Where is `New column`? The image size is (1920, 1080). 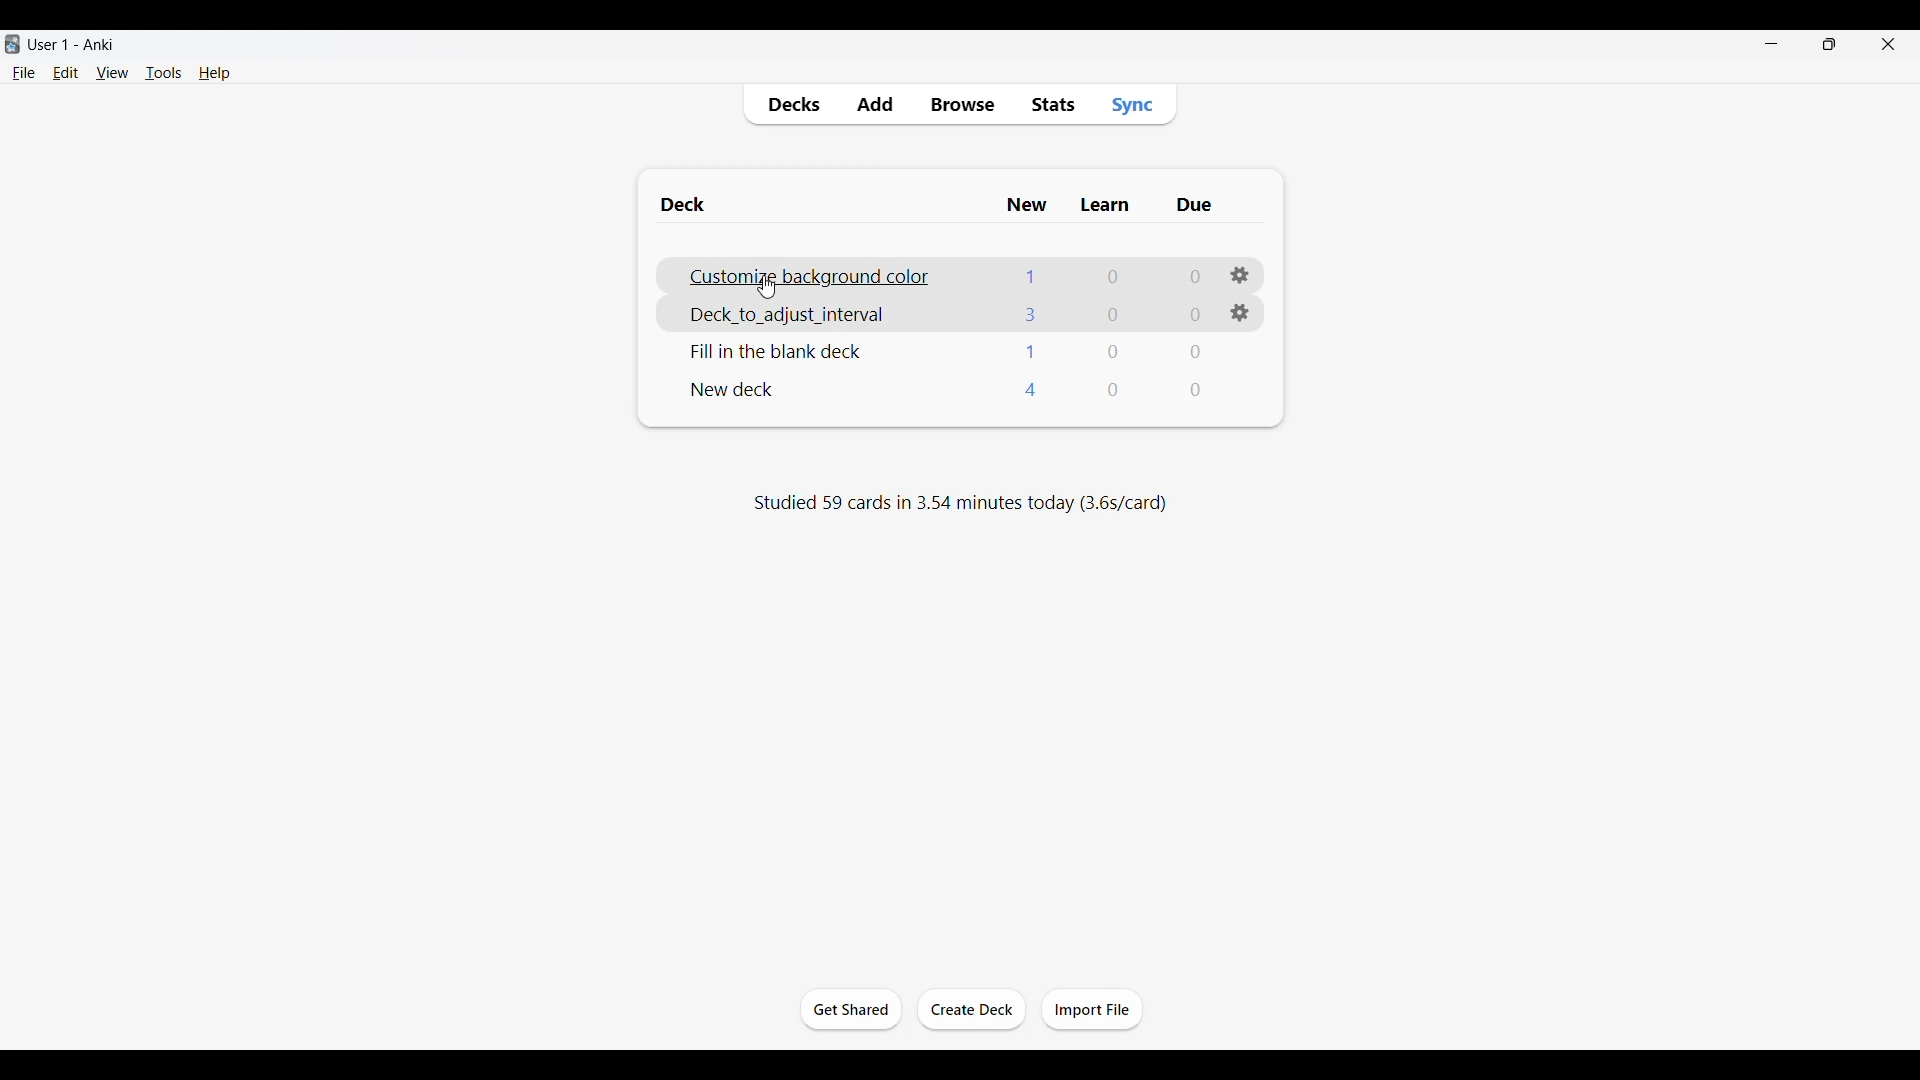 New column is located at coordinates (1027, 205).